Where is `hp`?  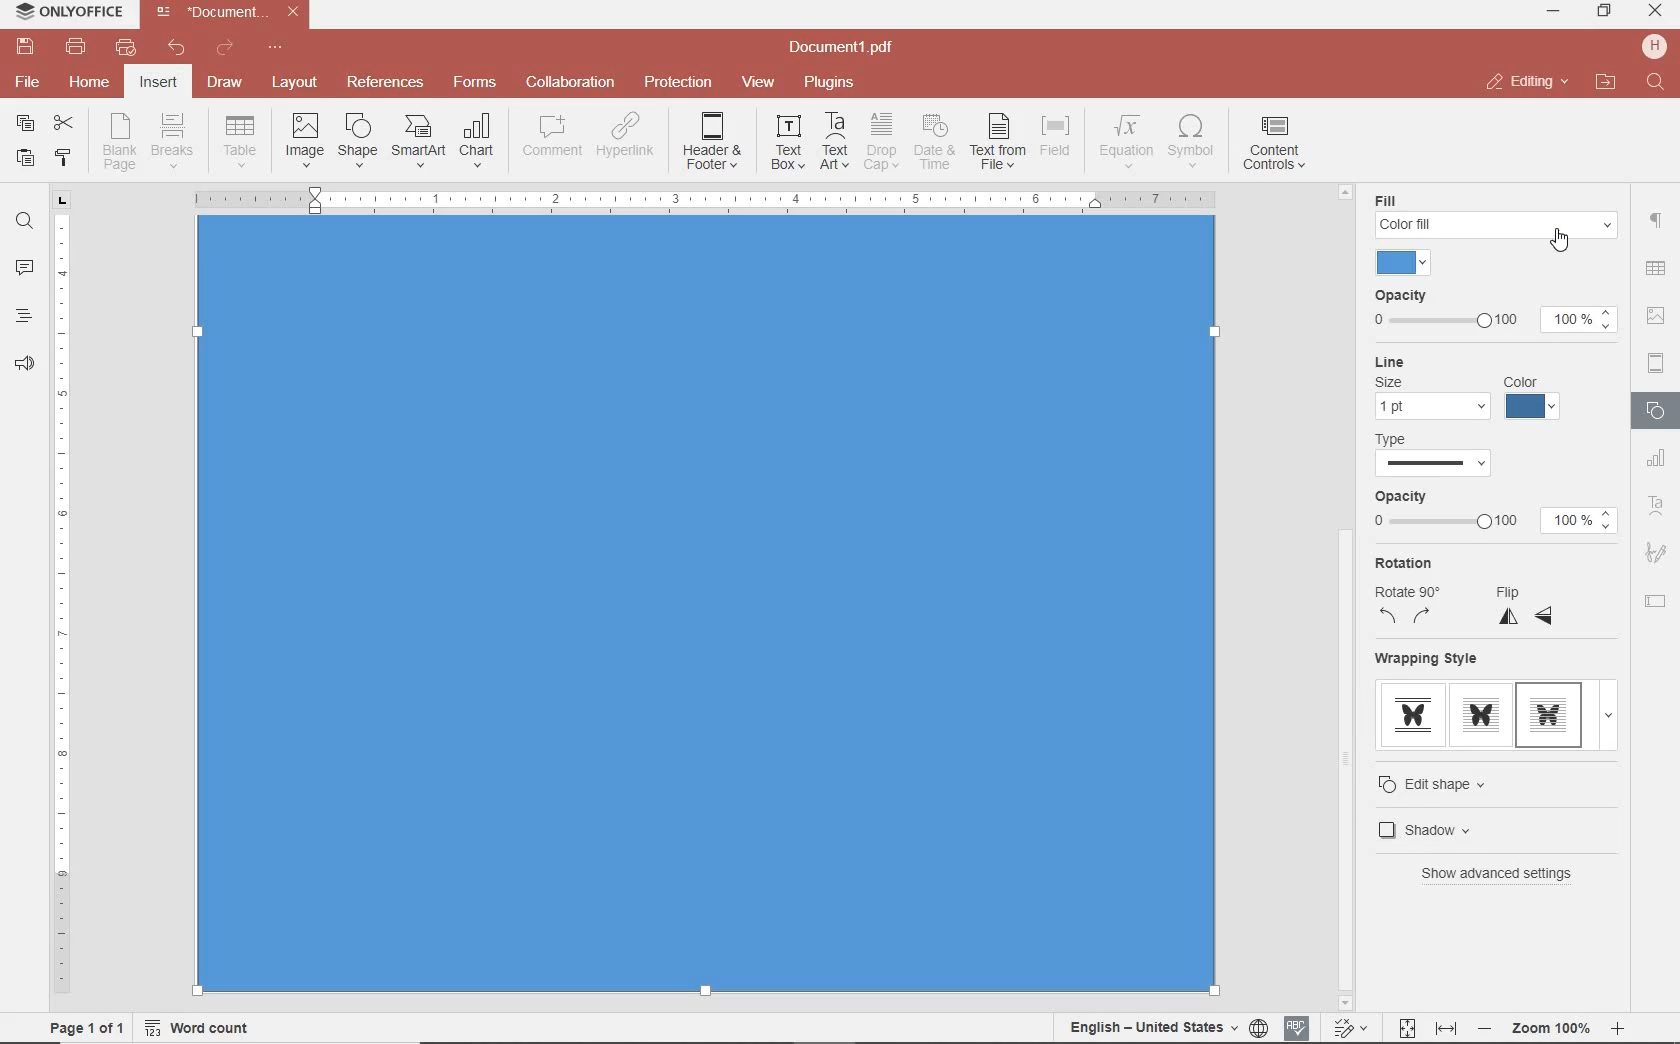 hp is located at coordinates (1658, 46).